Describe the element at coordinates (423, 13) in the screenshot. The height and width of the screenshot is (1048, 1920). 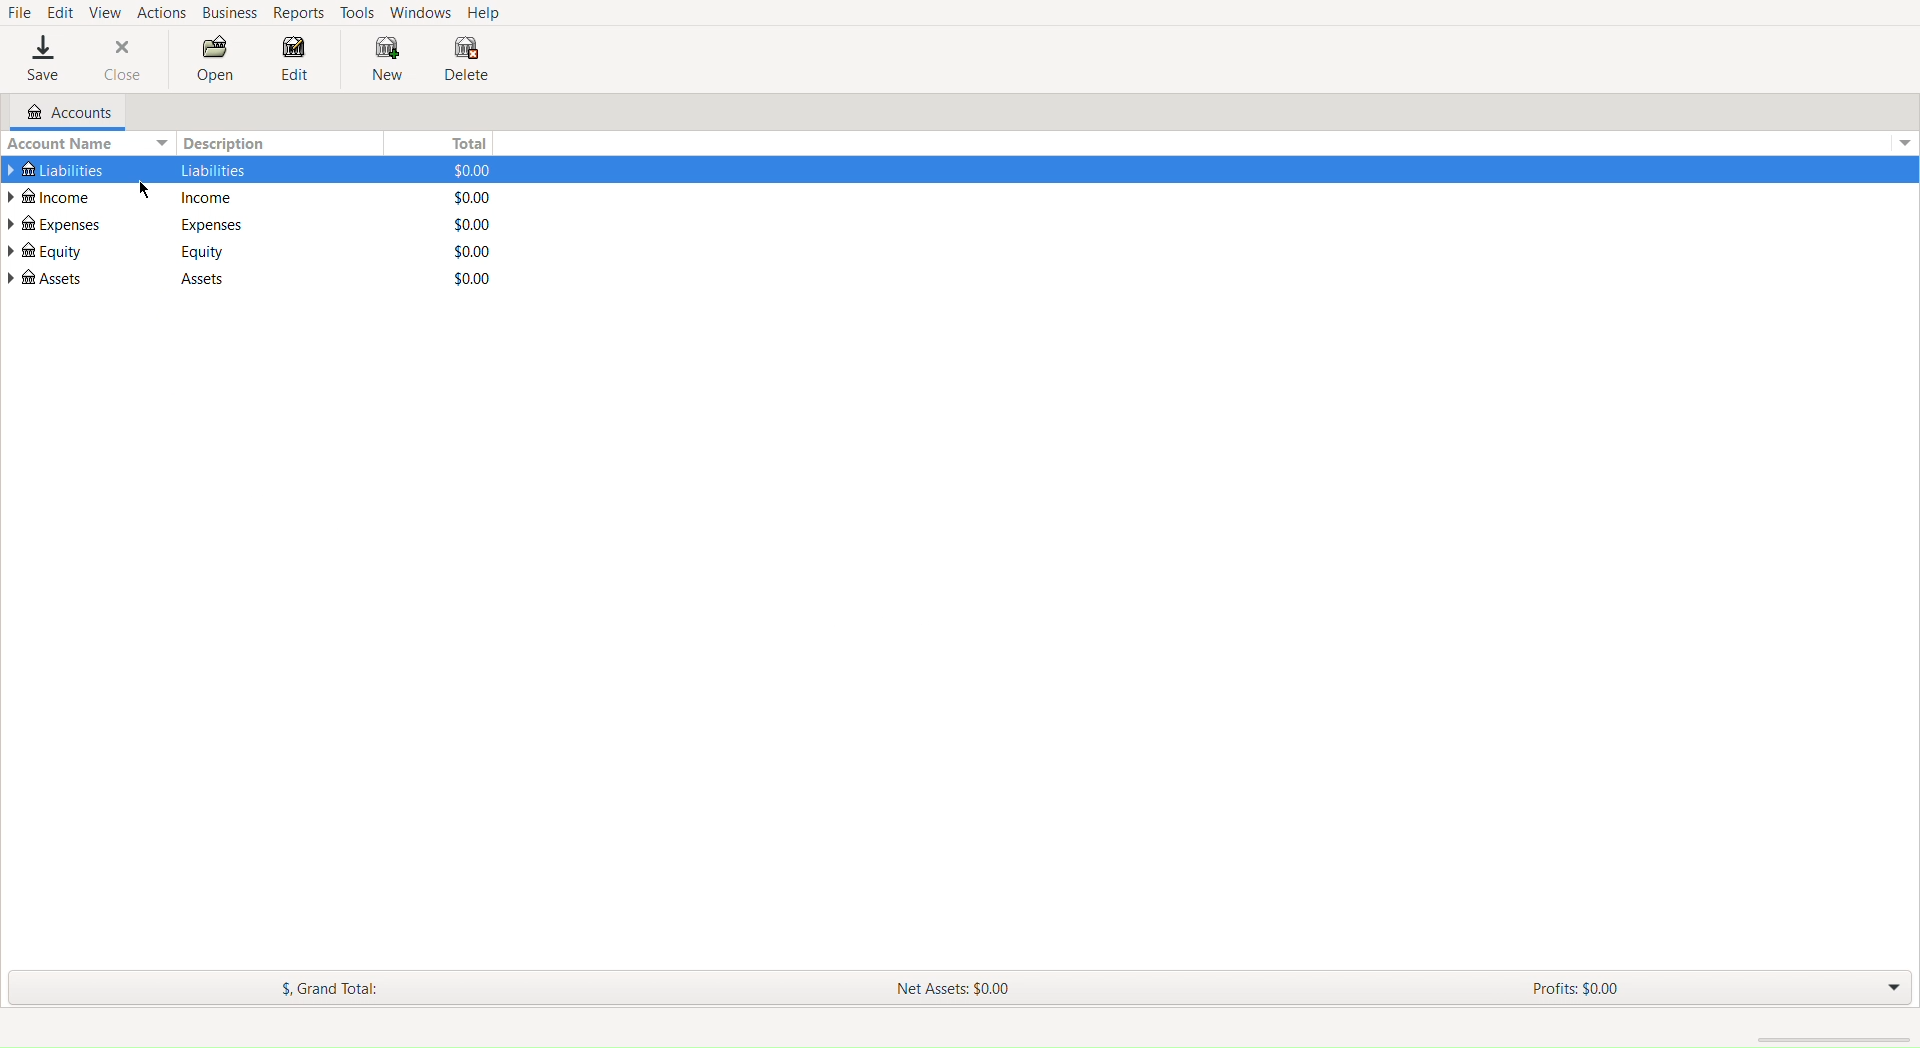
I see `Windows` at that location.